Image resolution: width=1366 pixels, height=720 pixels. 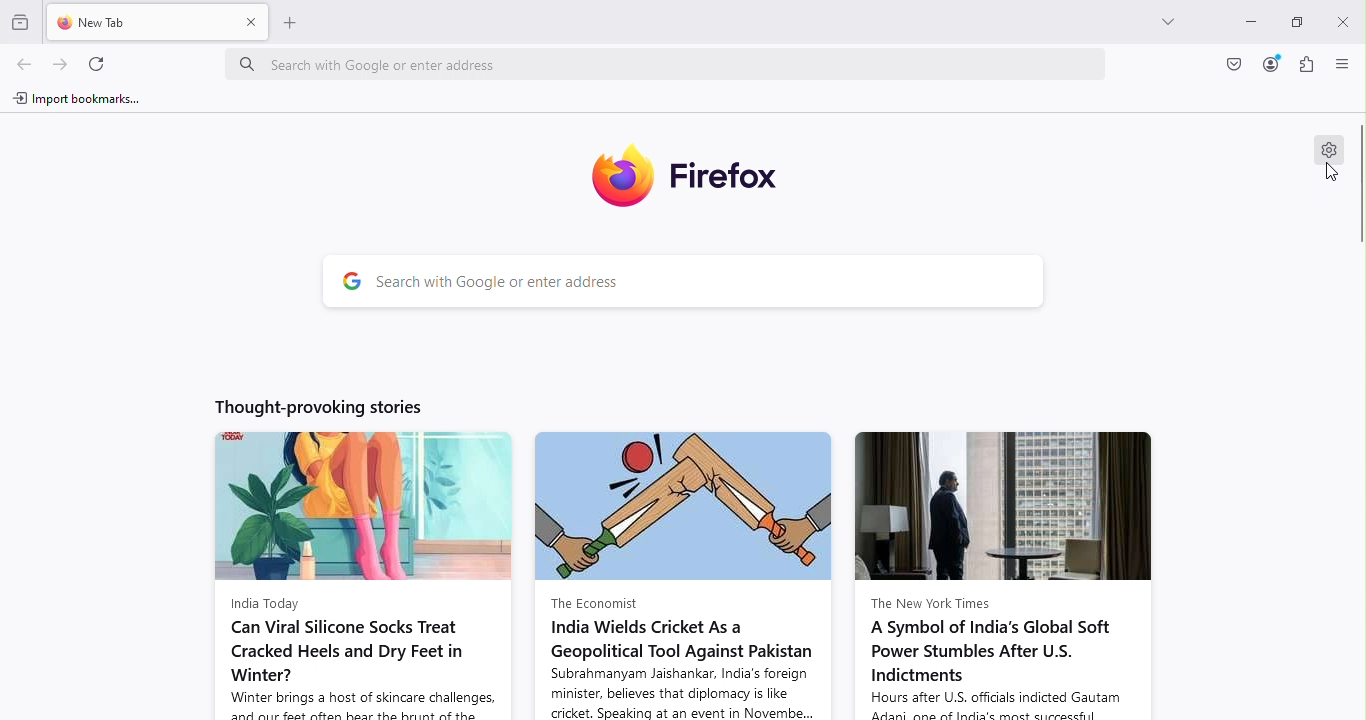 I want to click on Scroll bar, so click(x=1358, y=215).